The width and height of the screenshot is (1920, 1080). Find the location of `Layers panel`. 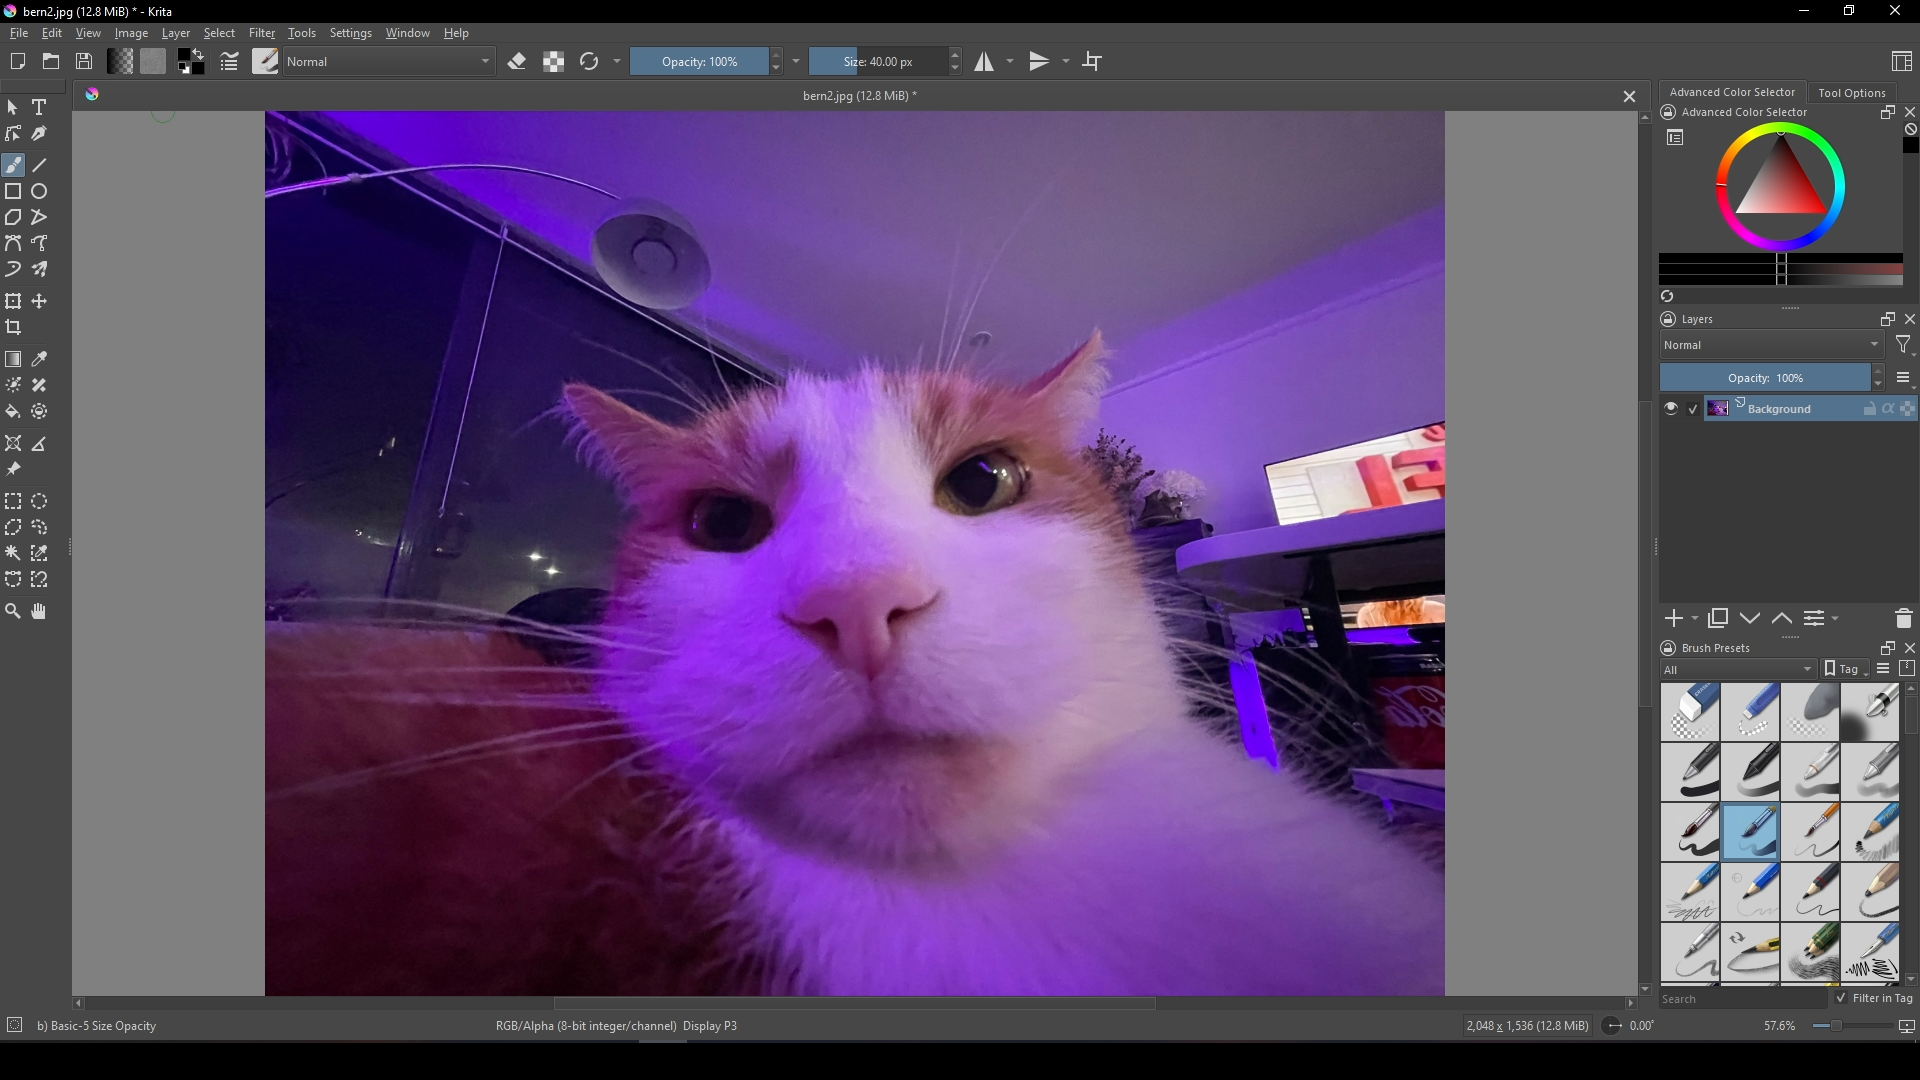

Layers panel is located at coordinates (1794, 511).